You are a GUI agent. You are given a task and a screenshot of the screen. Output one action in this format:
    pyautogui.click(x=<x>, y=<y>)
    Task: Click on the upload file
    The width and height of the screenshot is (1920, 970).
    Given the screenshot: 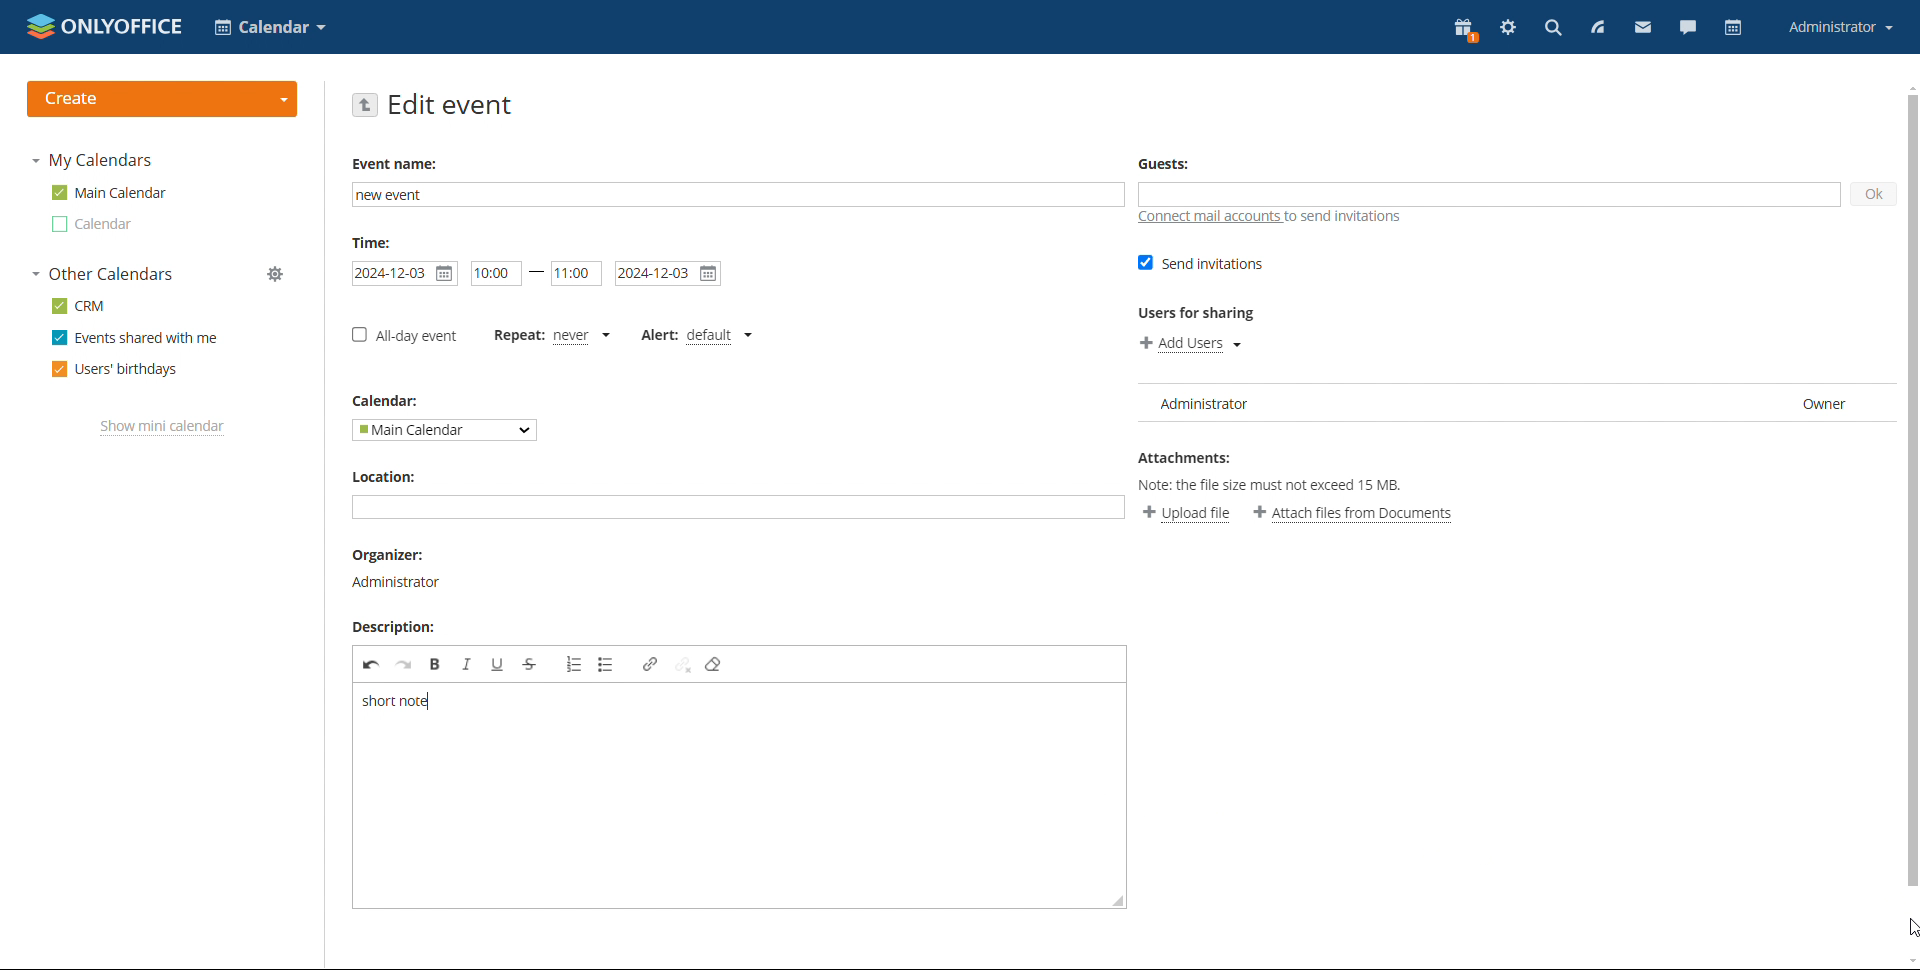 What is the action you would take?
    pyautogui.click(x=1186, y=513)
    